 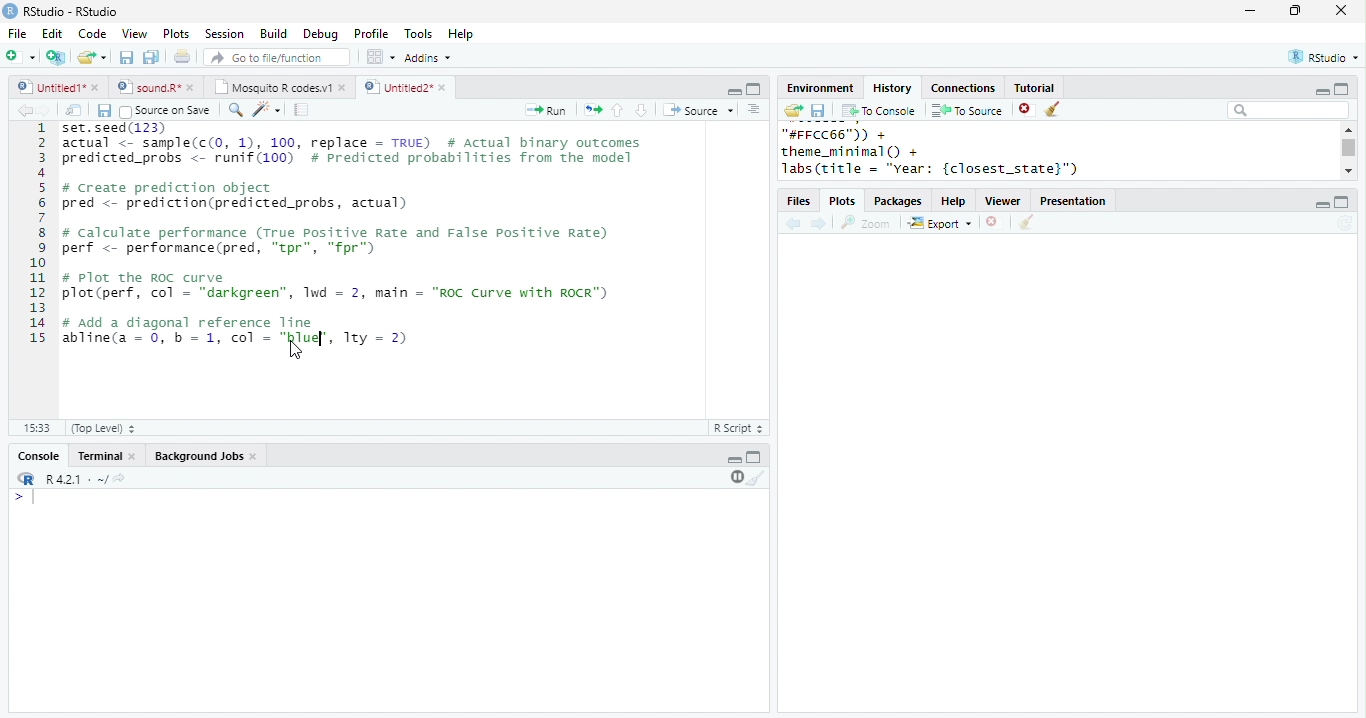 What do you see at coordinates (1345, 223) in the screenshot?
I see `refresh` at bounding box center [1345, 223].